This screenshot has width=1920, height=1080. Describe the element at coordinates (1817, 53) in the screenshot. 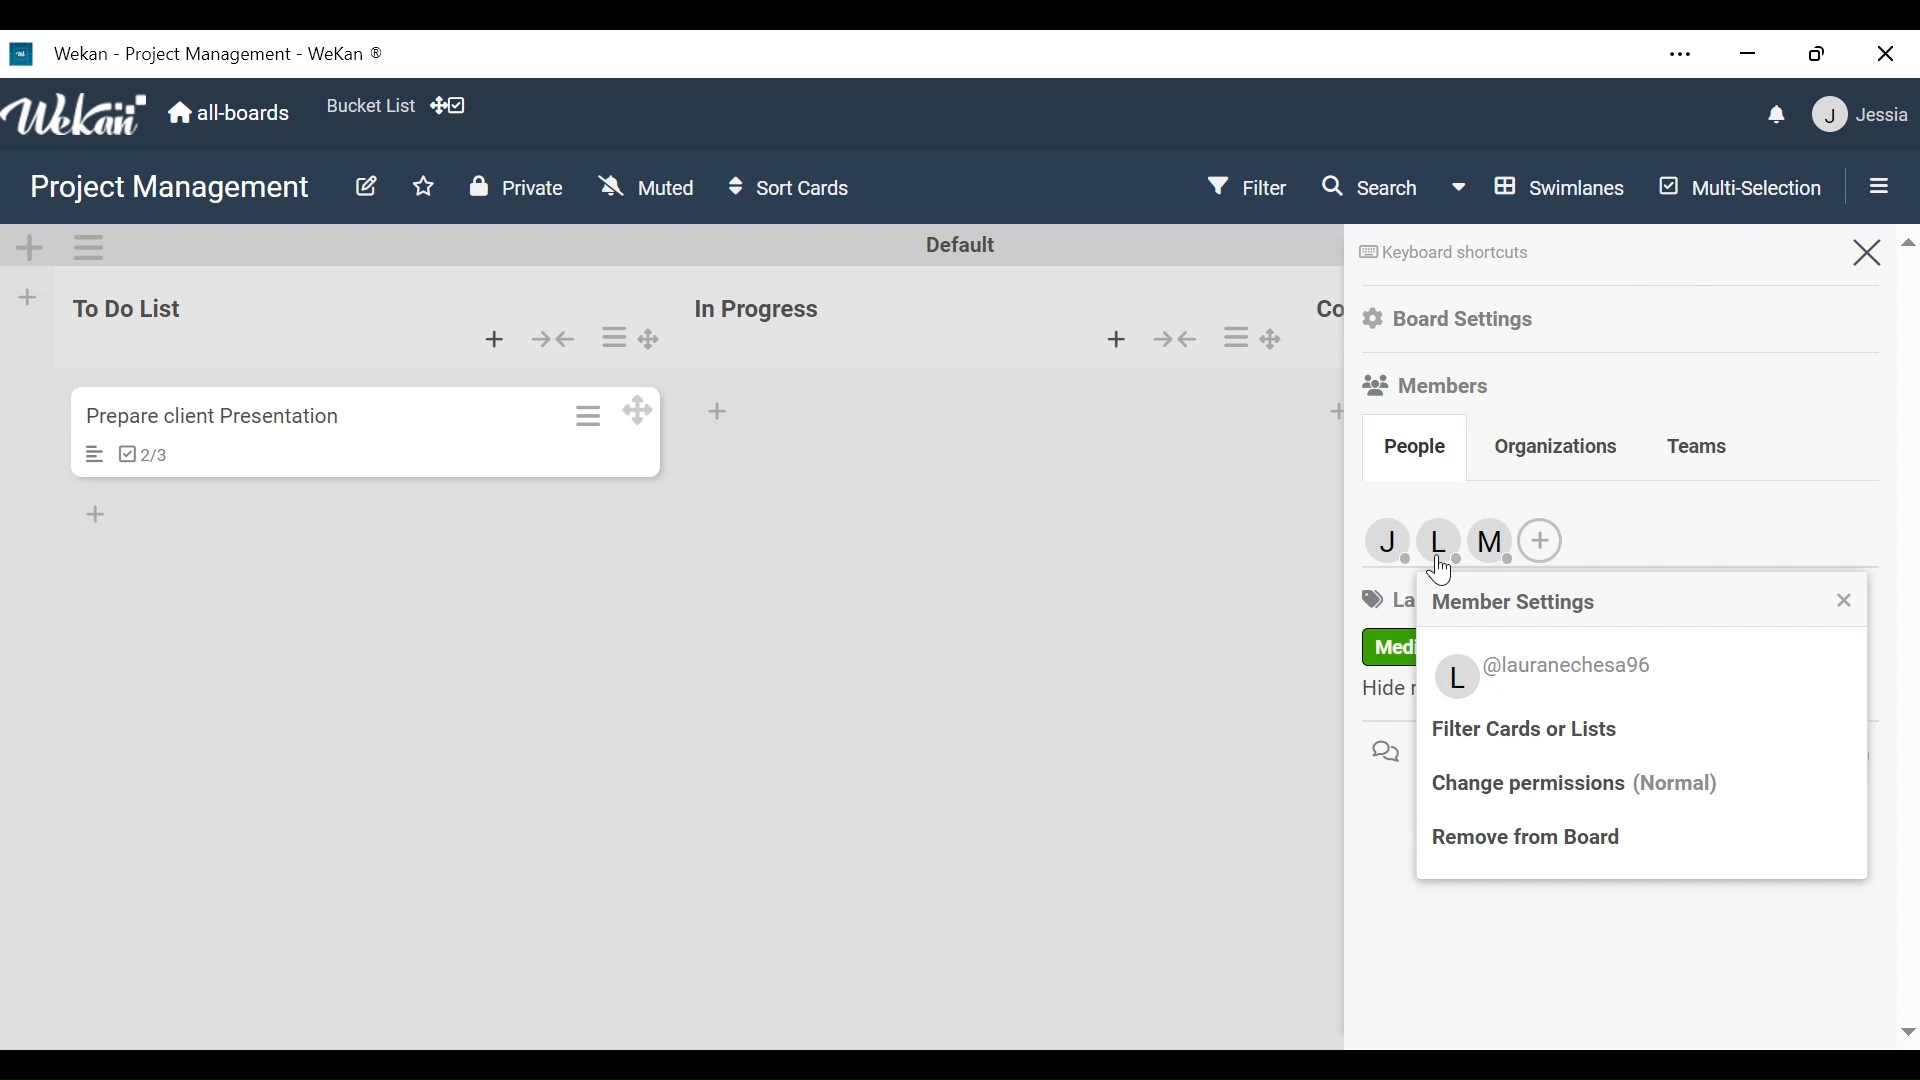

I see `Restore` at that location.